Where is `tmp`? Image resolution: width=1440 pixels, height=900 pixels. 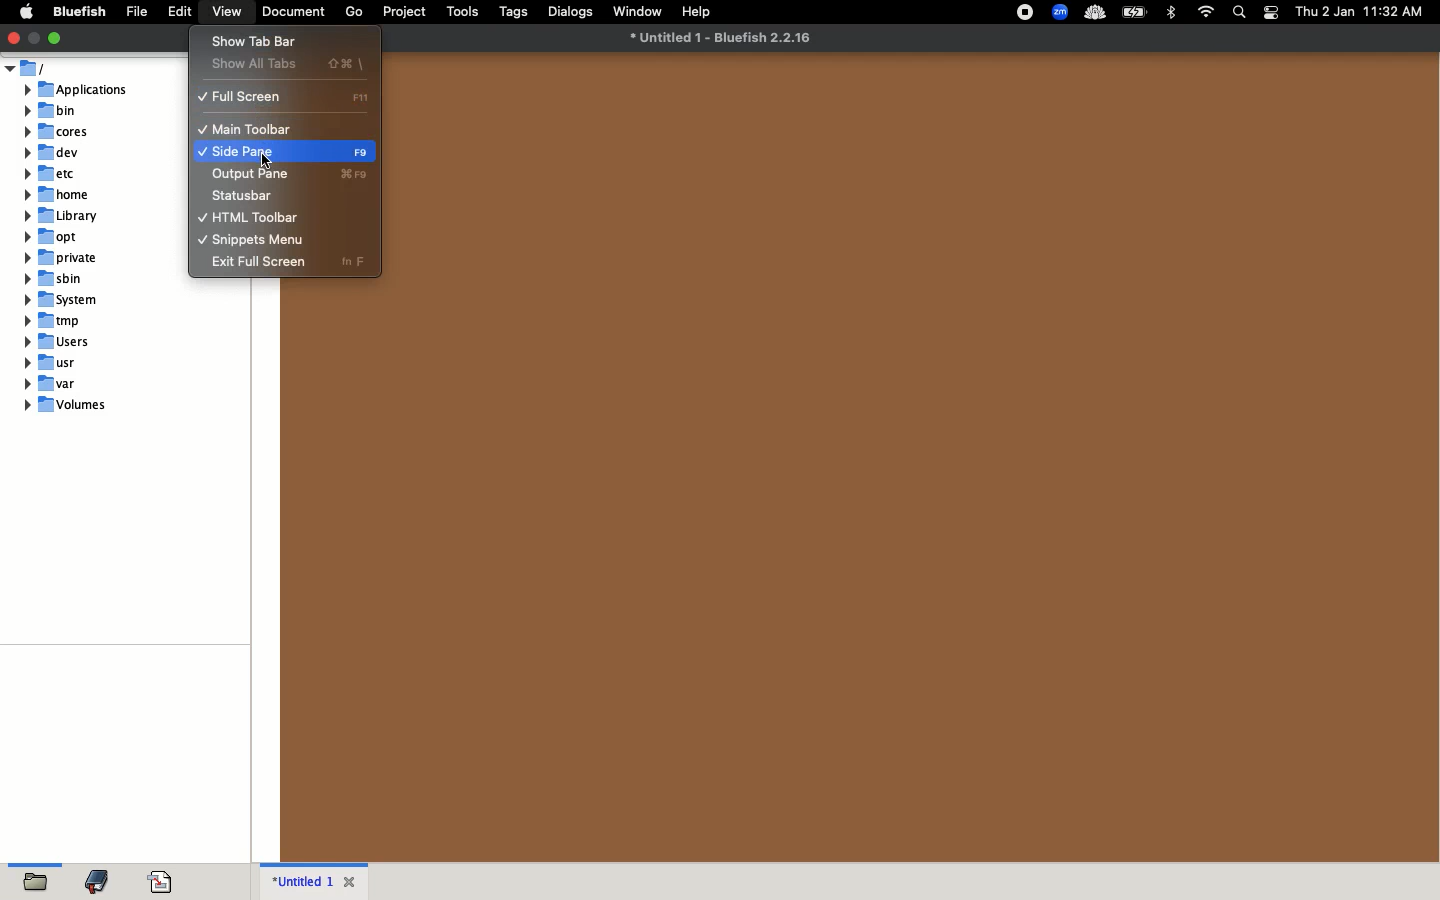 tmp is located at coordinates (51, 320).